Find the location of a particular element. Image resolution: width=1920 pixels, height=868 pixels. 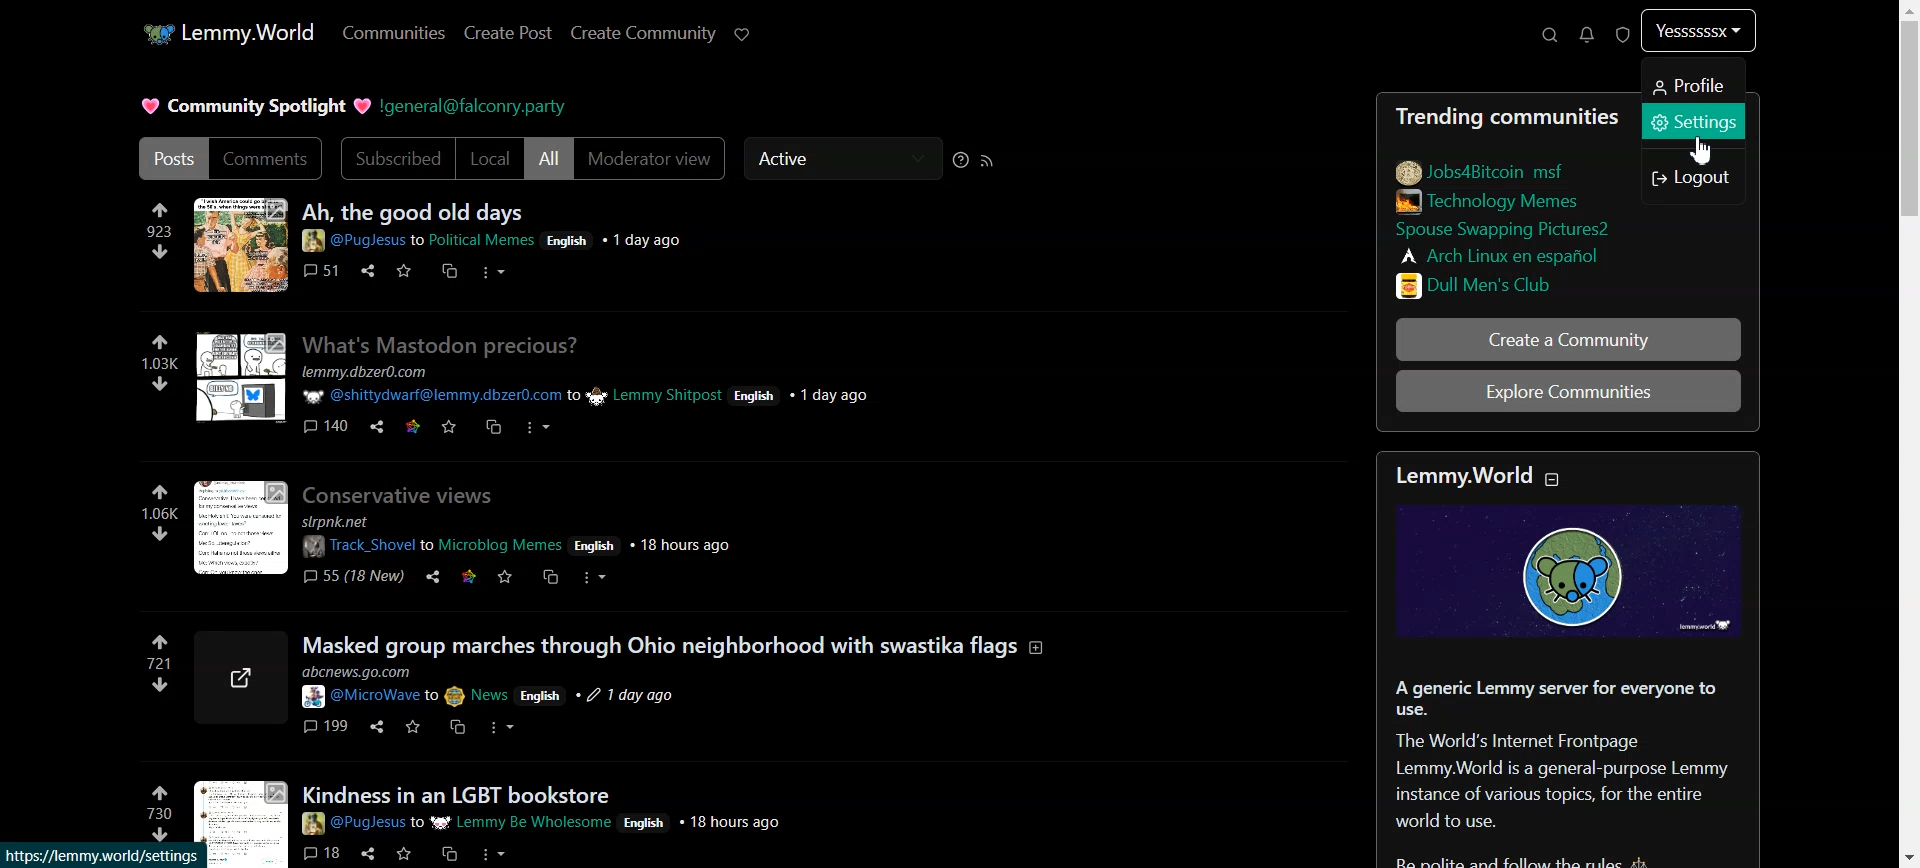

more is located at coordinates (491, 854).